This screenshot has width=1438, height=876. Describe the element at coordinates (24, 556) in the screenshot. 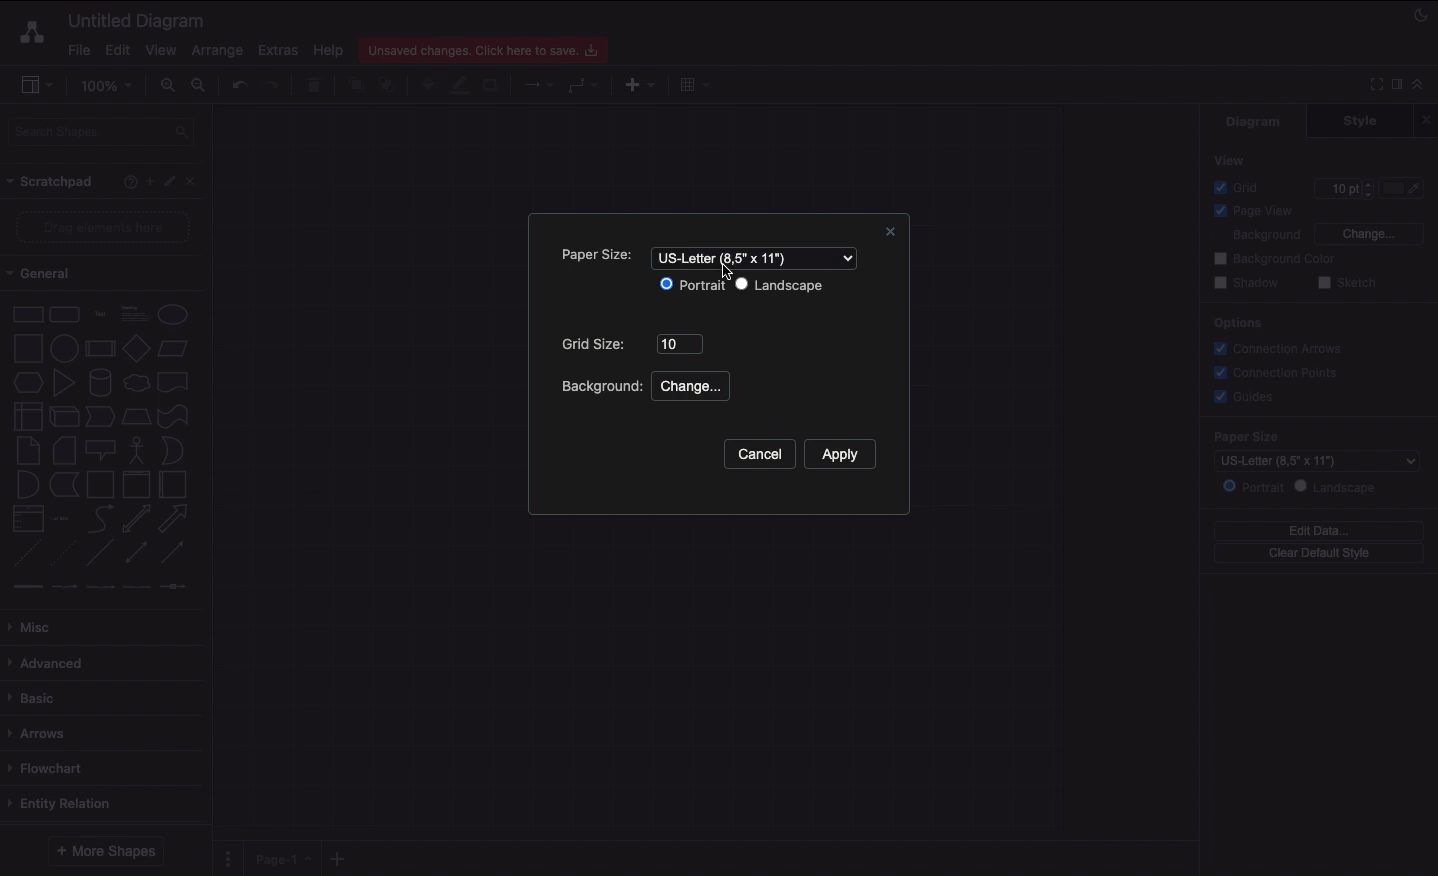

I see `Dashed line` at that location.